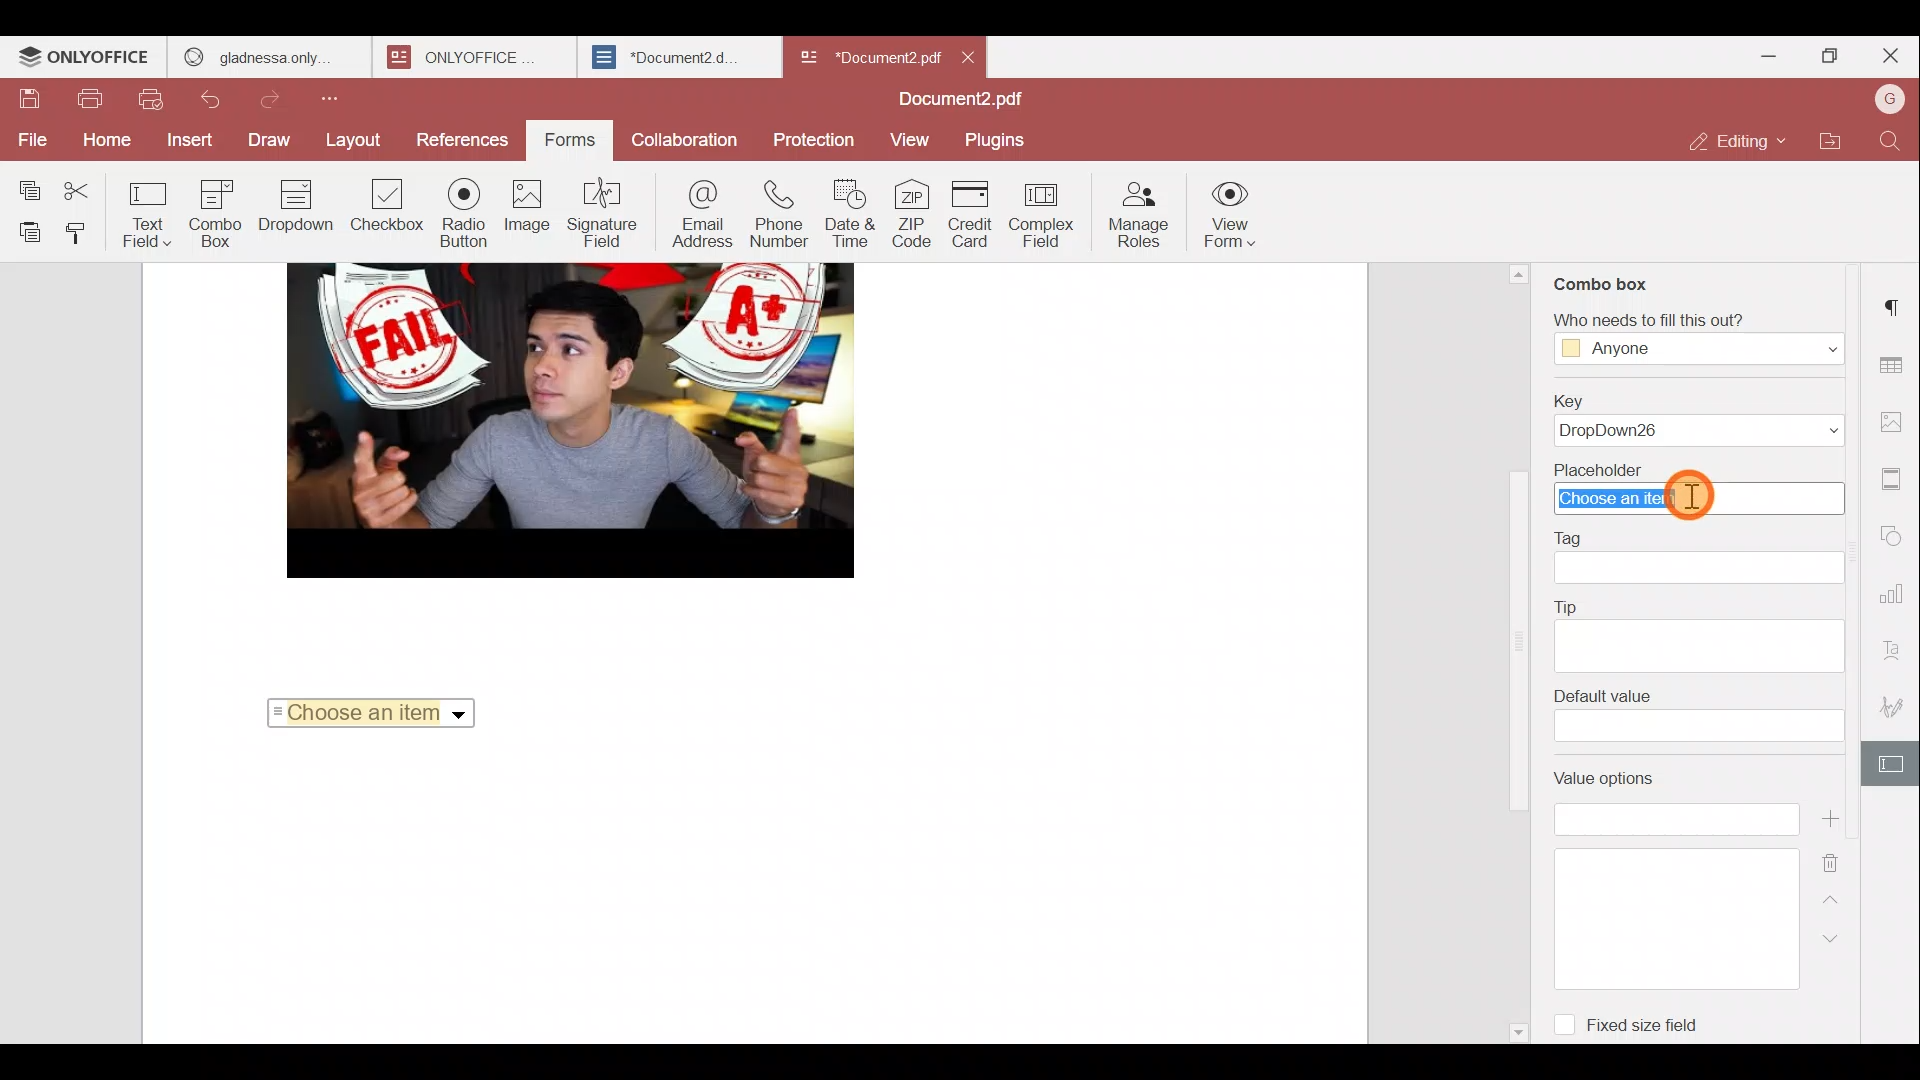 This screenshot has width=1920, height=1080. I want to click on Add value, so click(1834, 819).